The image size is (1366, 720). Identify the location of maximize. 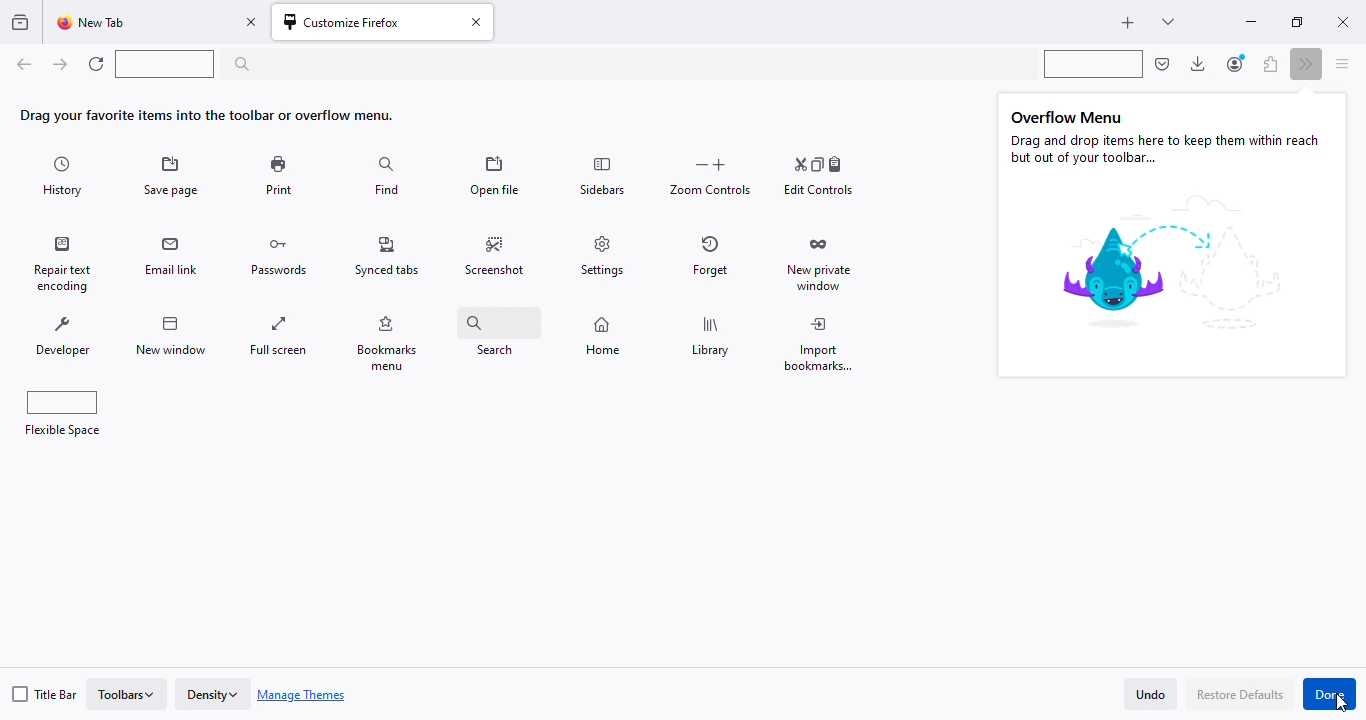
(1298, 22).